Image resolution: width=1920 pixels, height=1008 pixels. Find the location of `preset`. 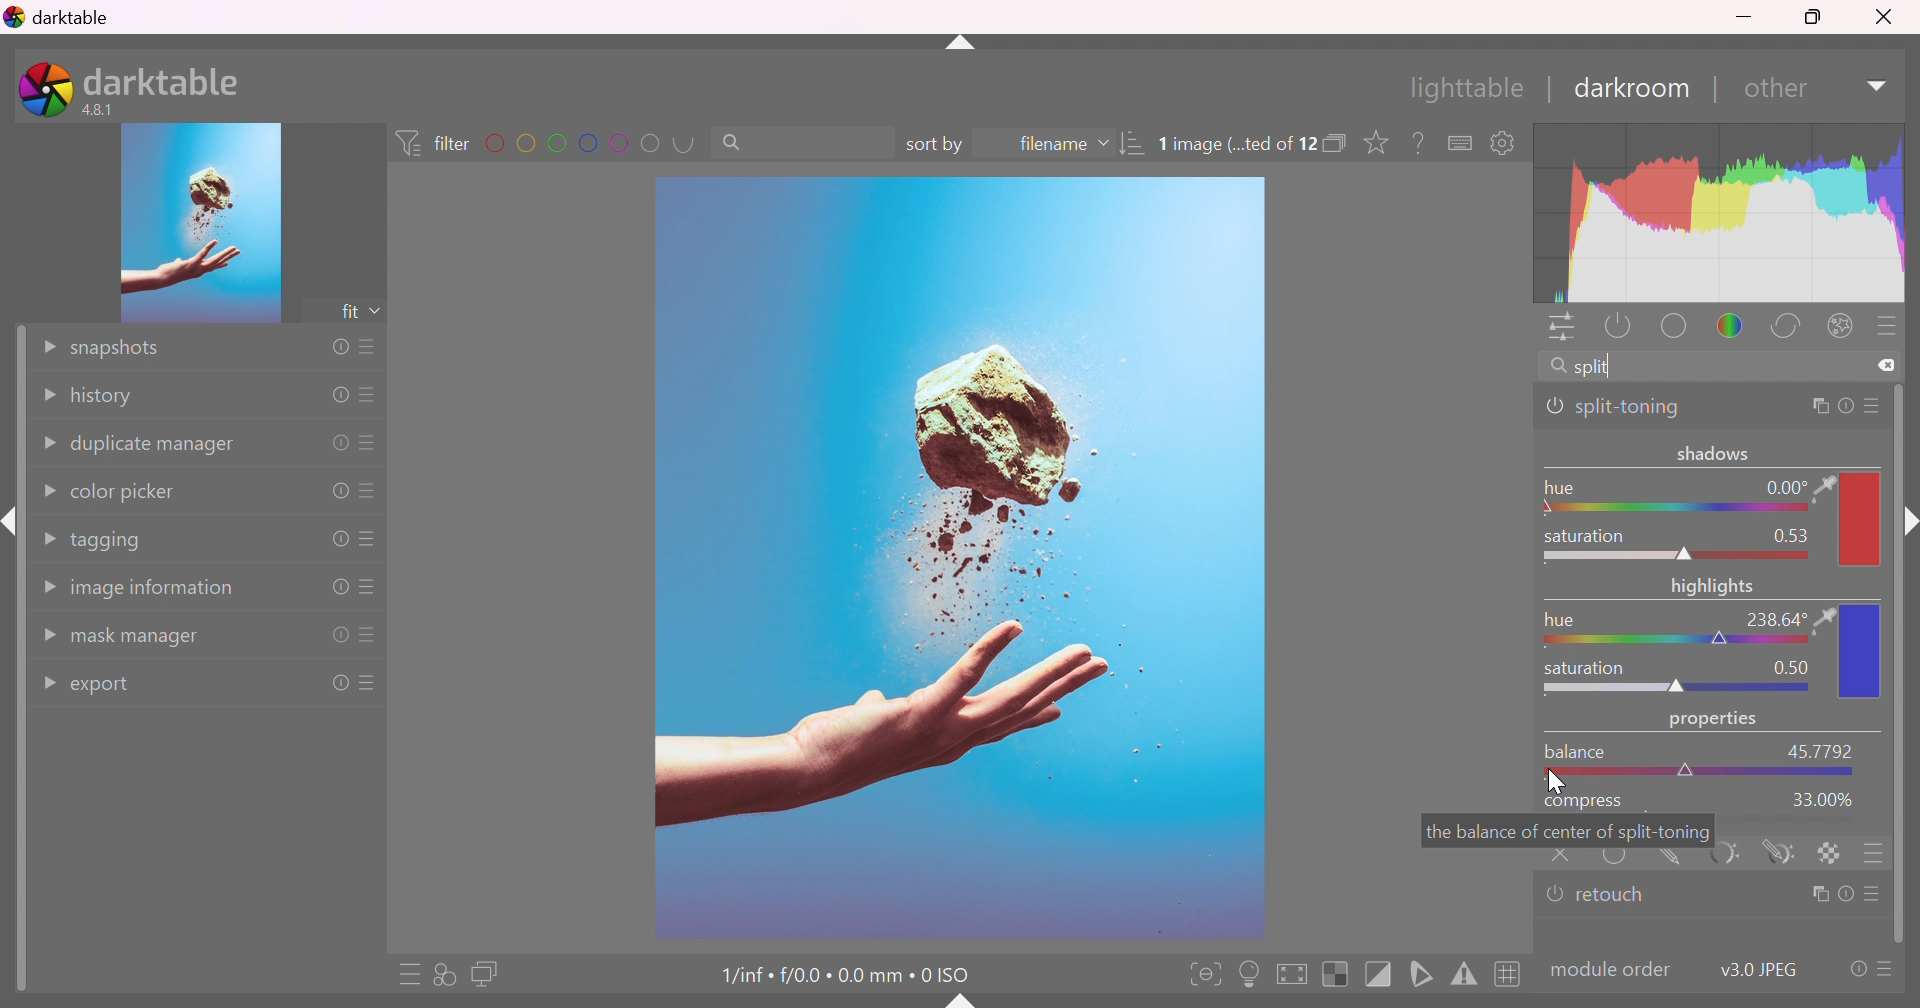

preset is located at coordinates (1879, 405).